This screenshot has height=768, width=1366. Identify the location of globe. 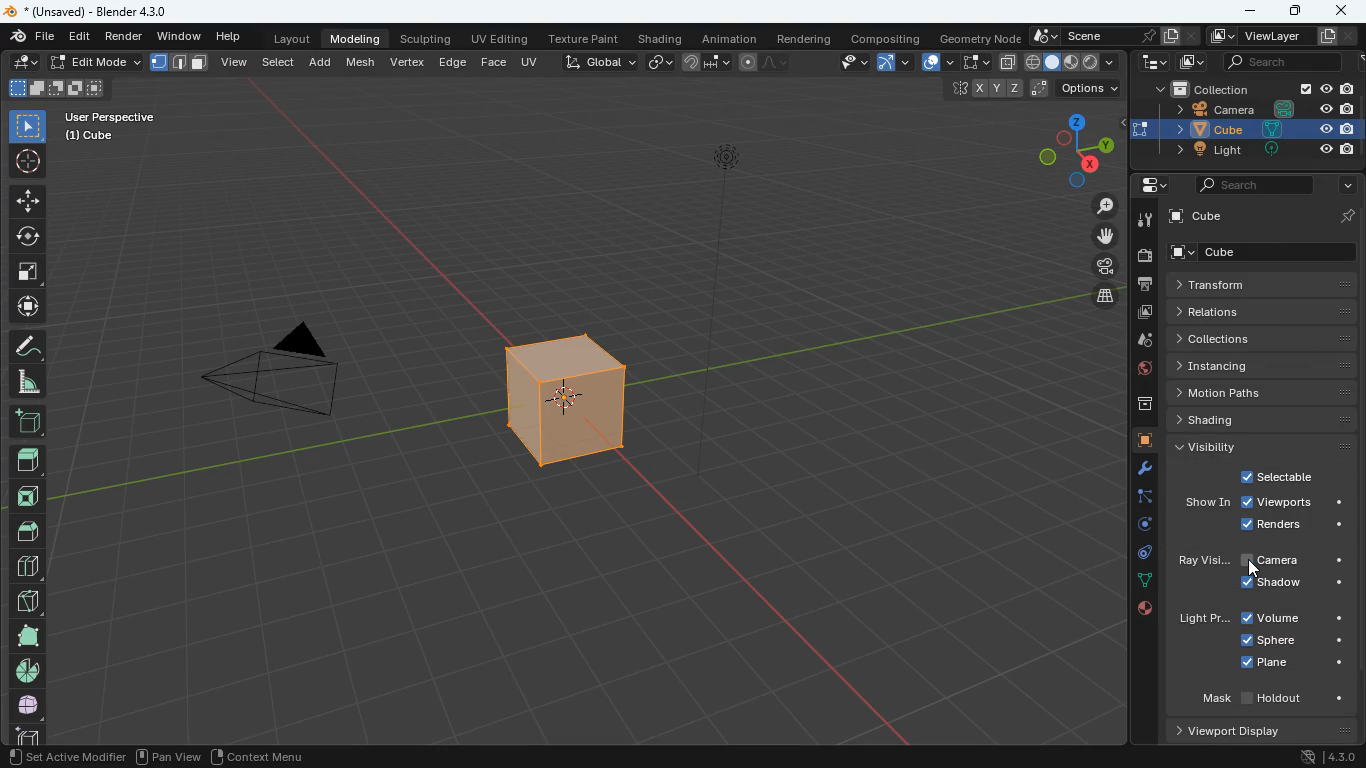
(1136, 369).